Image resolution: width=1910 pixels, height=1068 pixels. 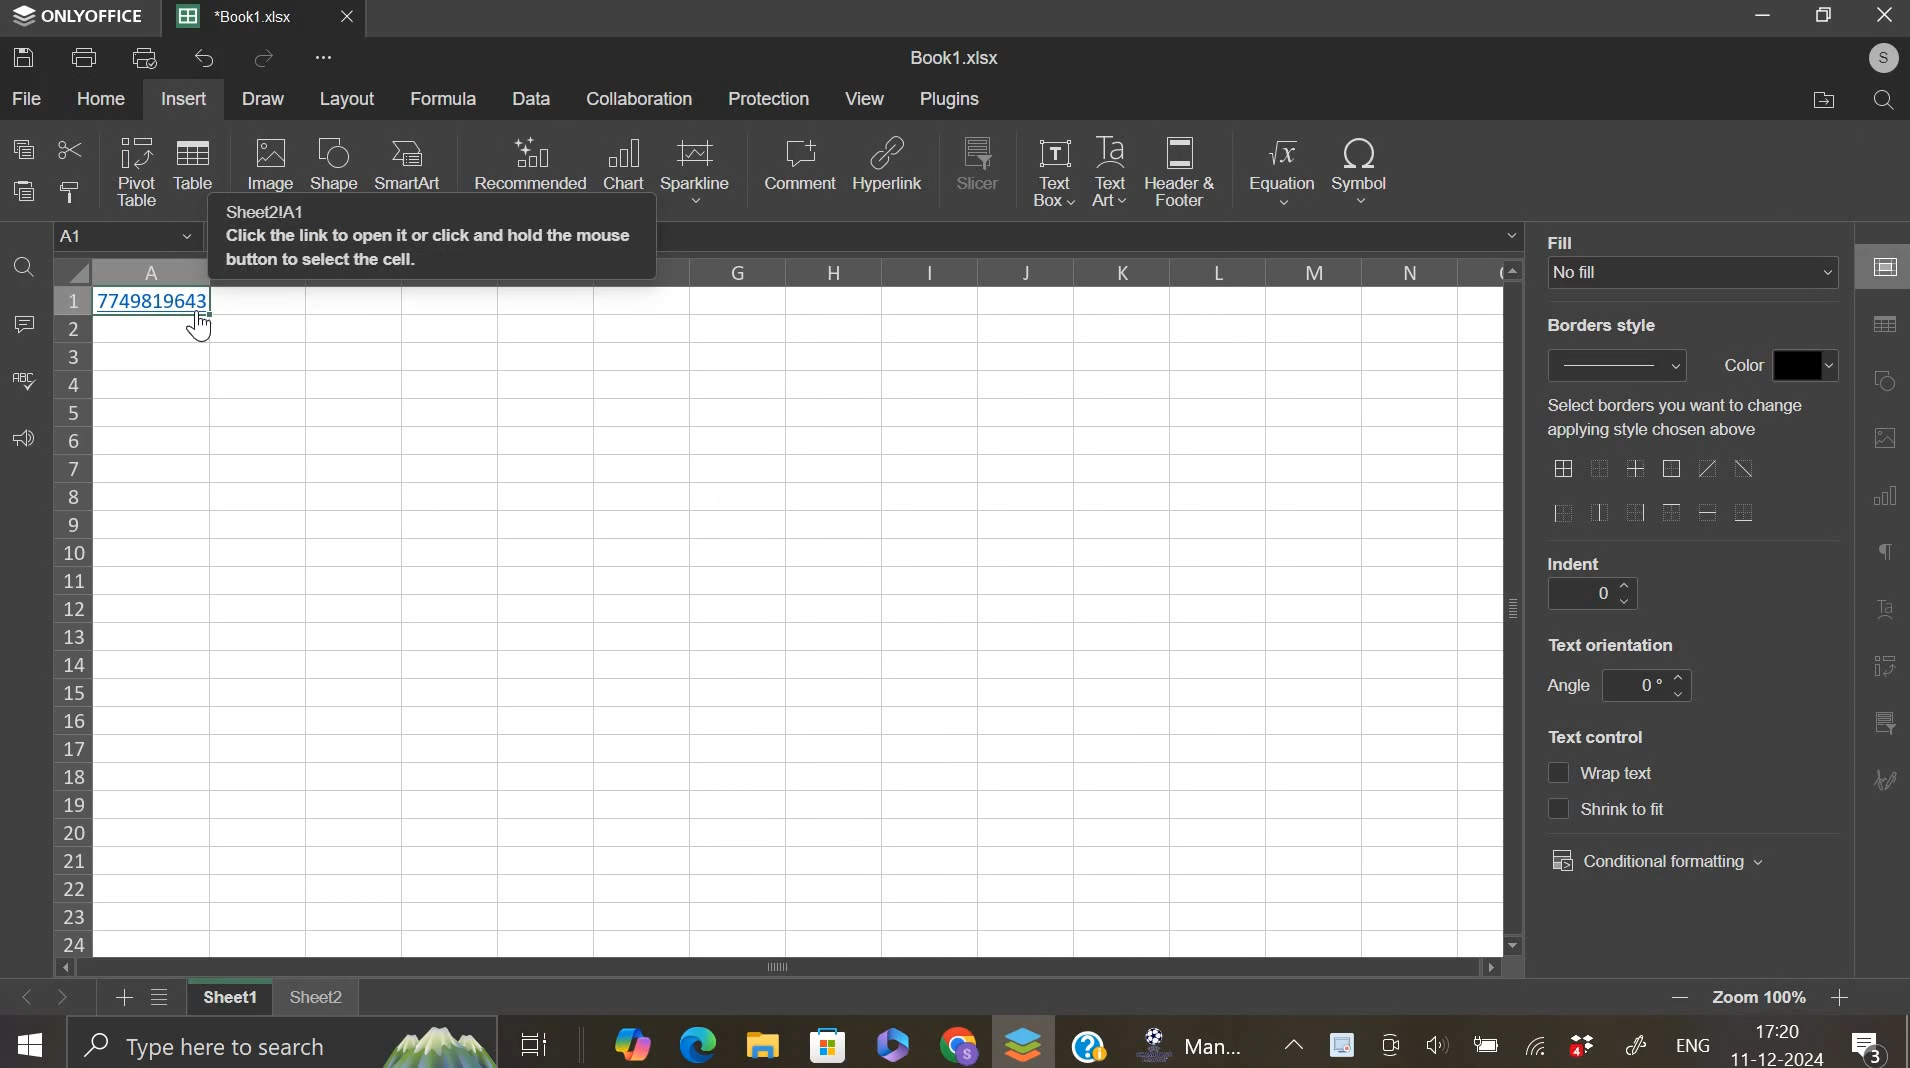 What do you see at coordinates (1569, 240) in the screenshot?
I see `text` at bounding box center [1569, 240].